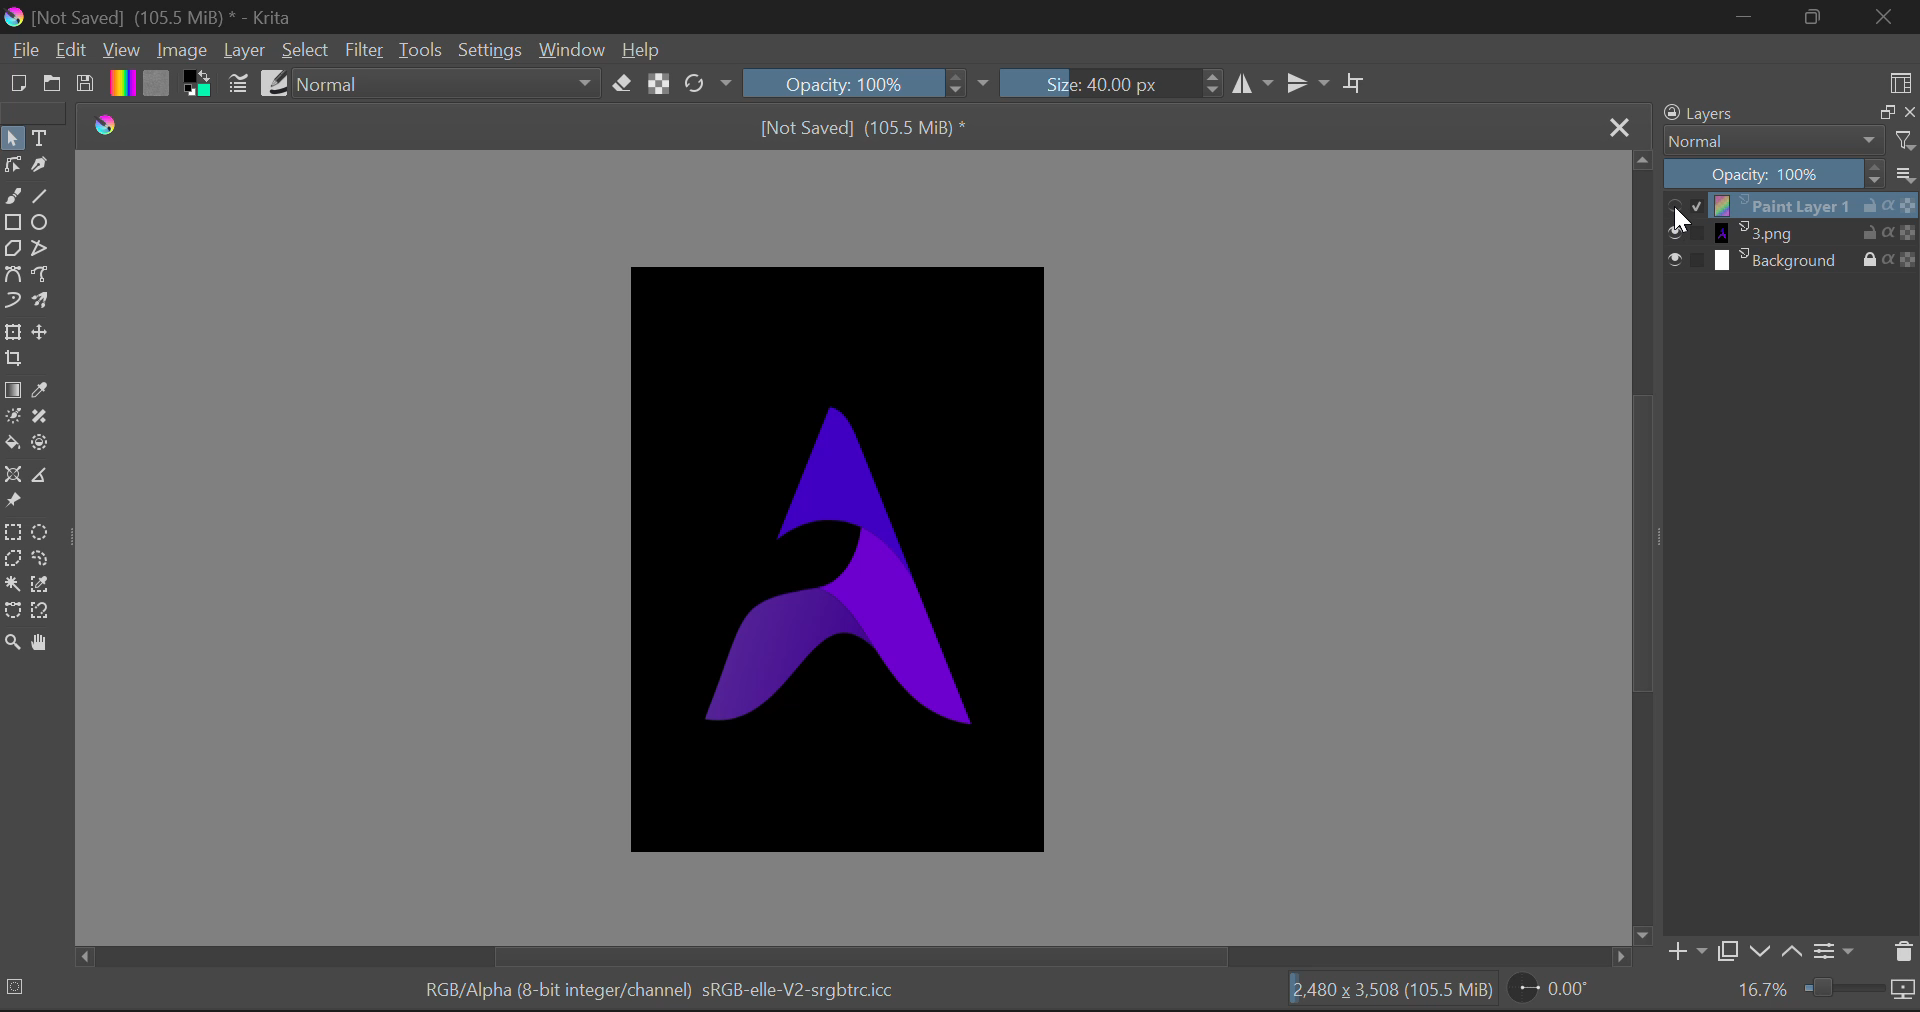 The height and width of the screenshot is (1012, 1920). I want to click on Close, so click(1883, 17).